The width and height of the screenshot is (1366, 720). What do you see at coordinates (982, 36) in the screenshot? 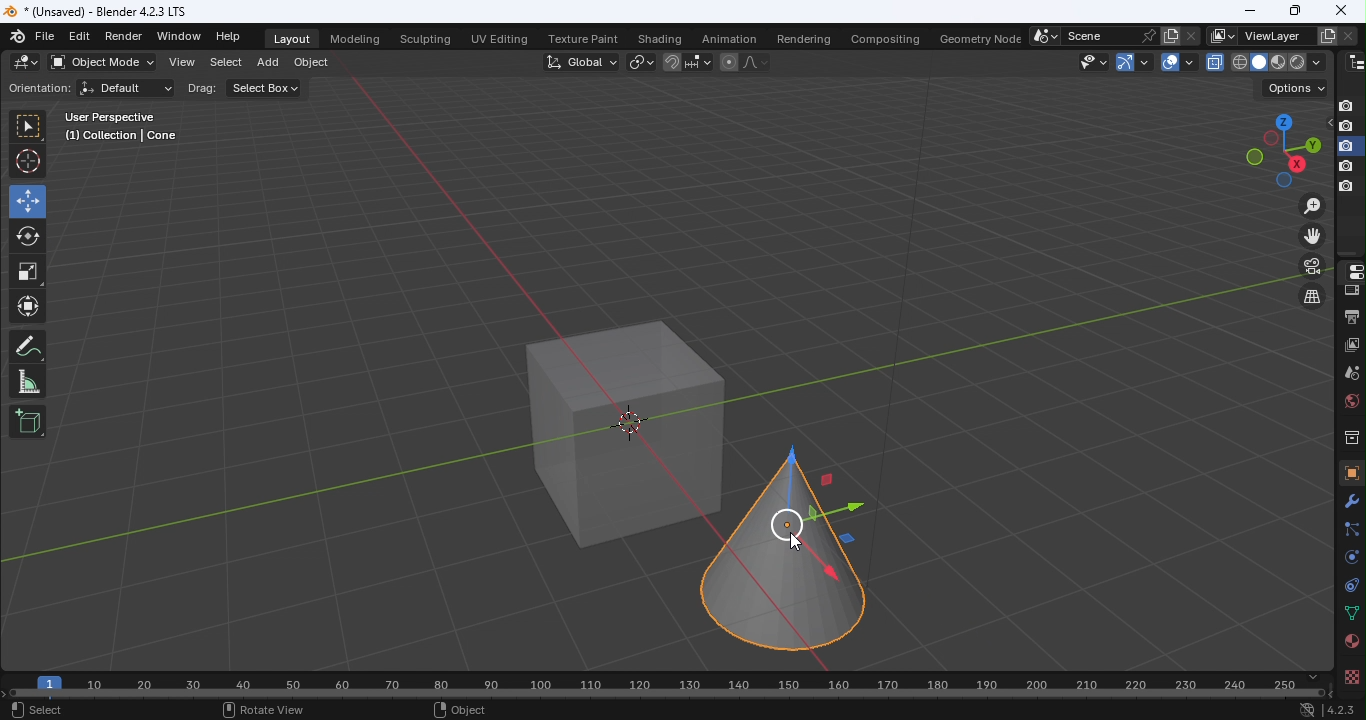
I see `Geometry node` at bounding box center [982, 36].